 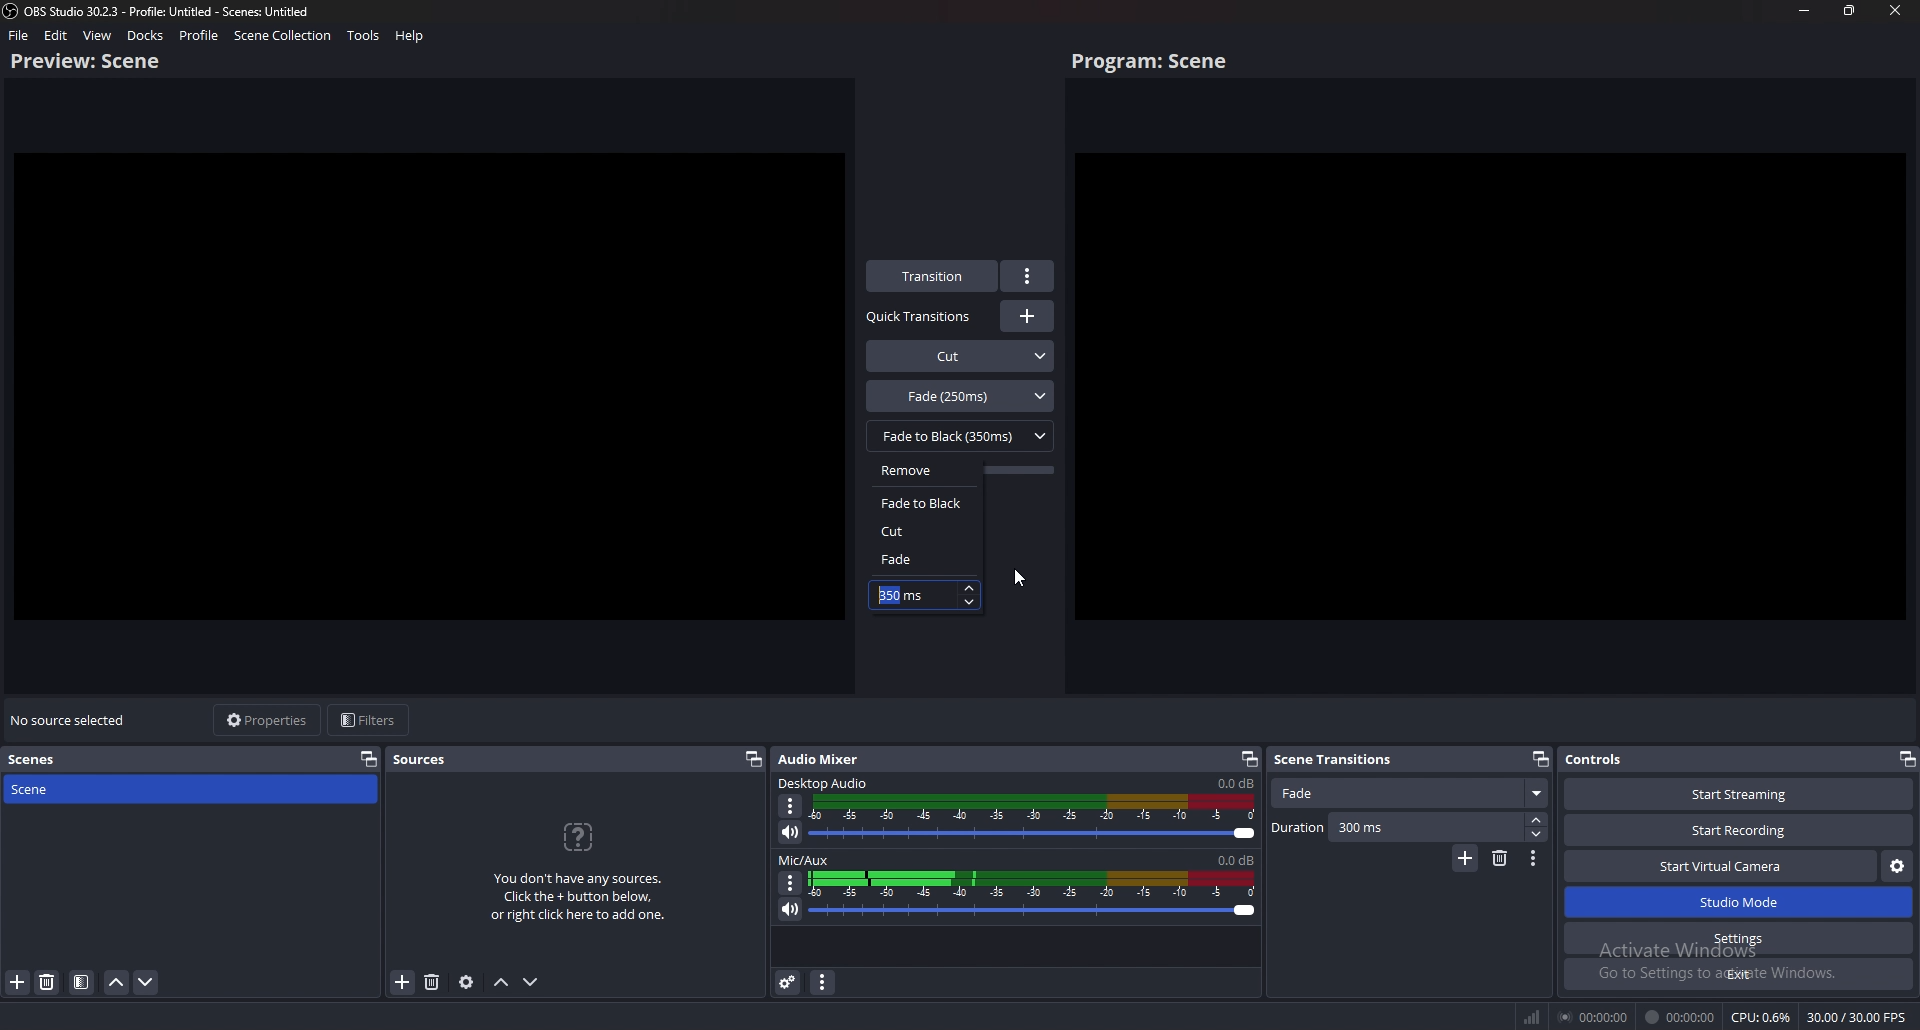 What do you see at coordinates (824, 983) in the screenshot?
I see `audio mixer menu` at bounding box center [824, 983].